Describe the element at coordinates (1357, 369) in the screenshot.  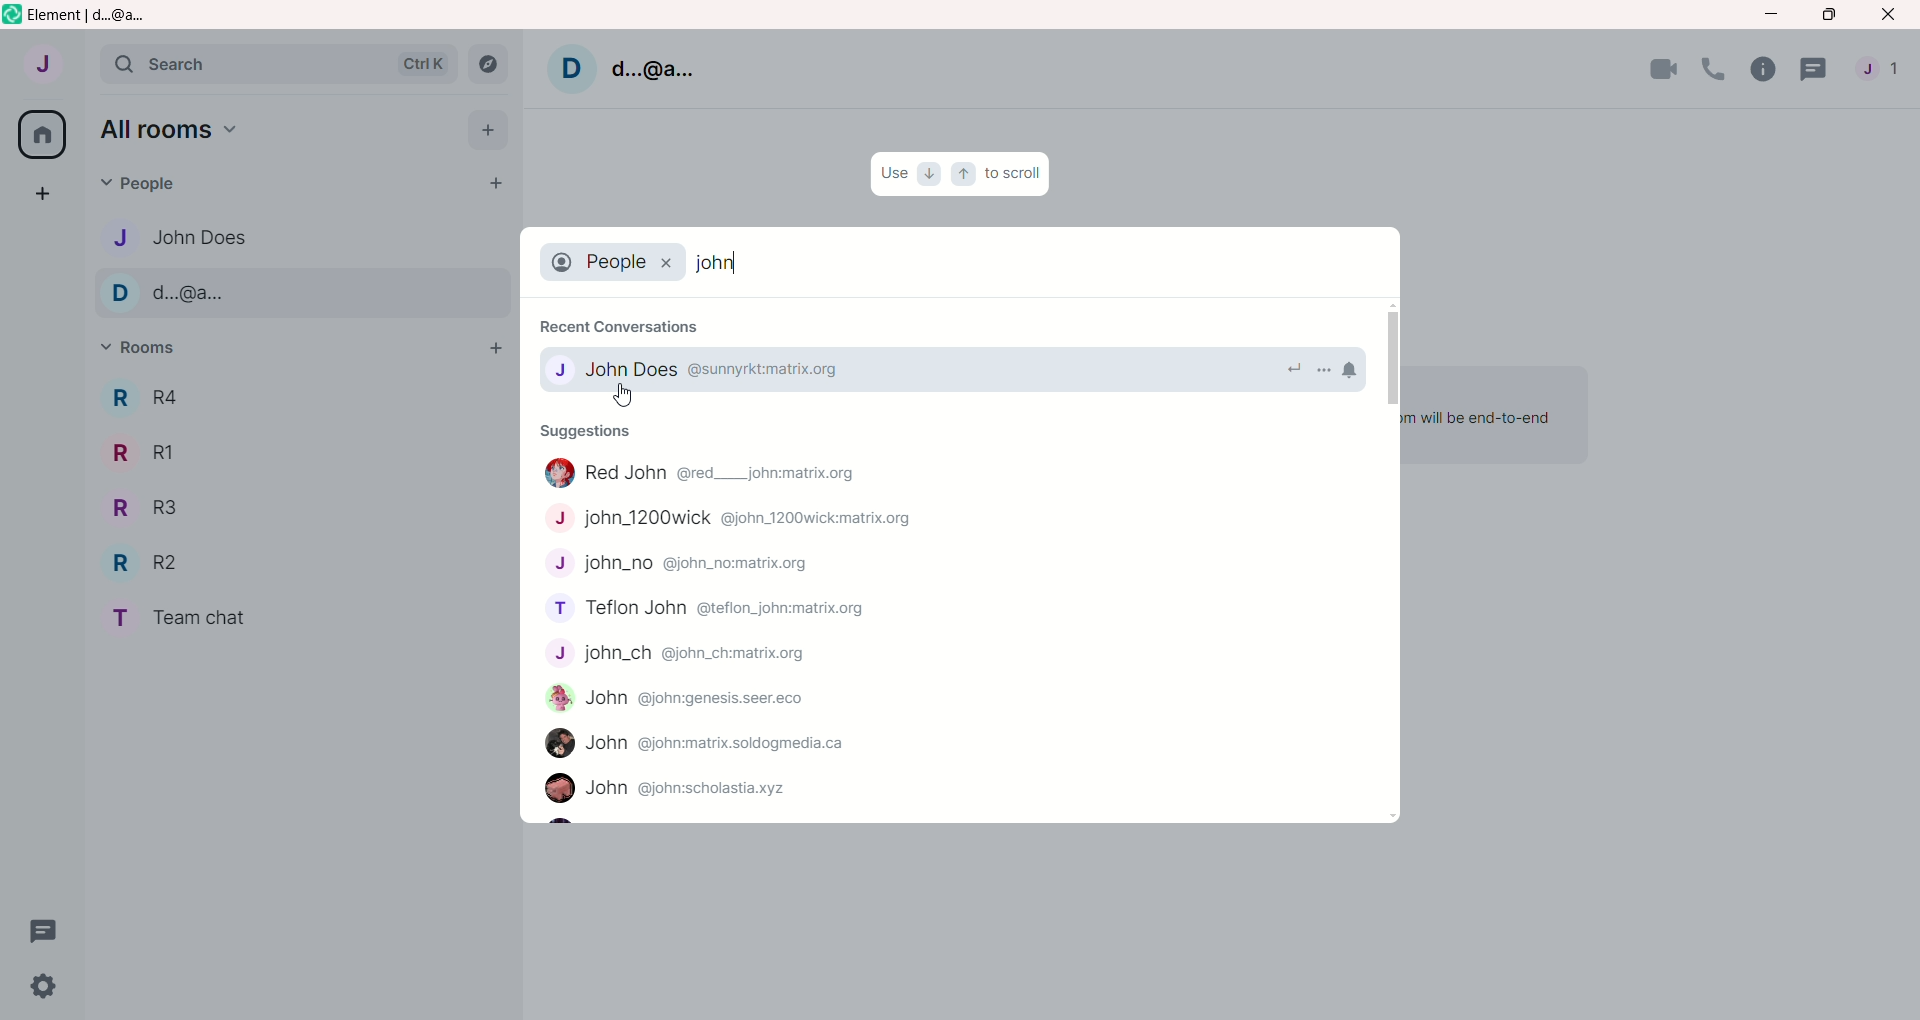
I see `notification options` at that location.